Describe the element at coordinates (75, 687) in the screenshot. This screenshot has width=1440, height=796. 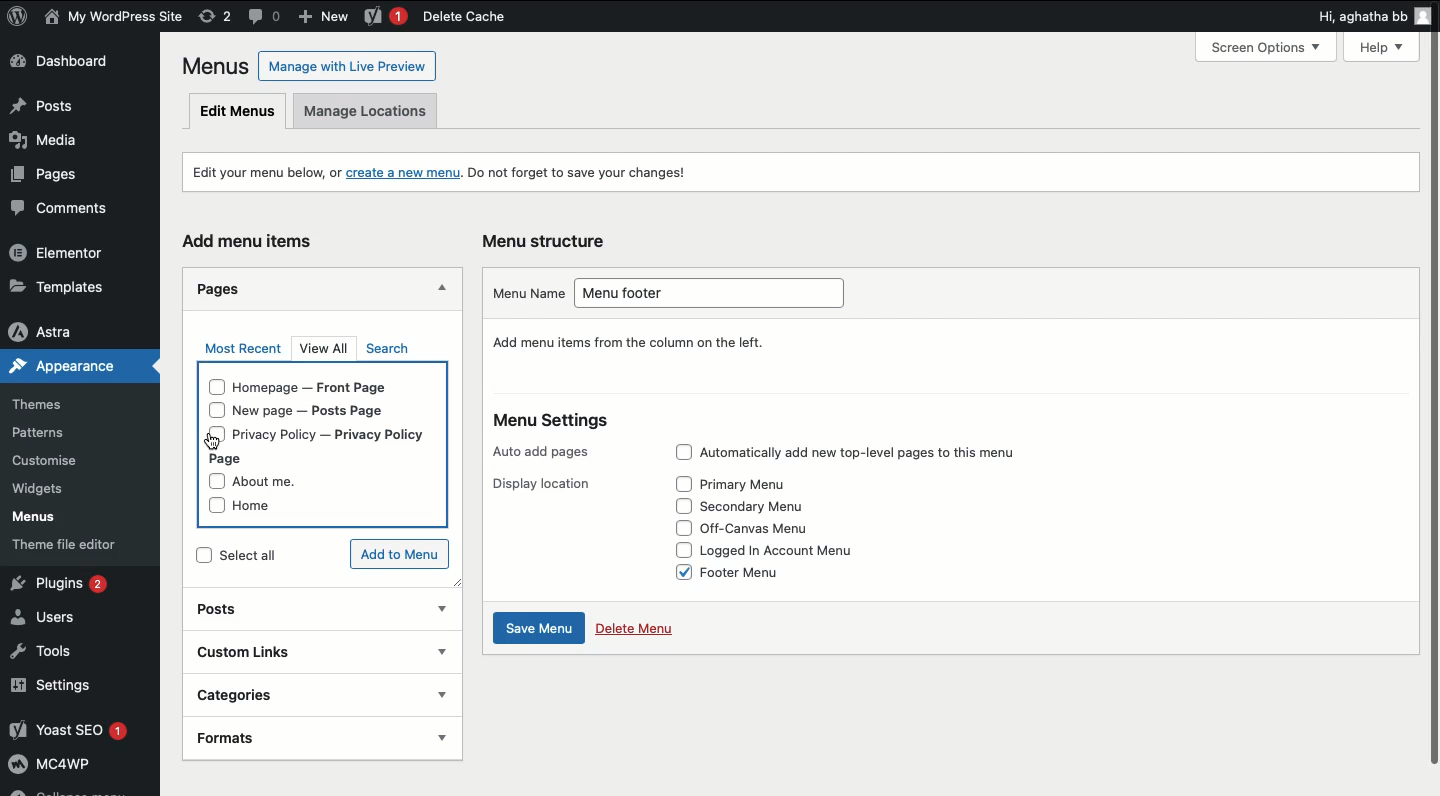
I see `Settings` at that location.